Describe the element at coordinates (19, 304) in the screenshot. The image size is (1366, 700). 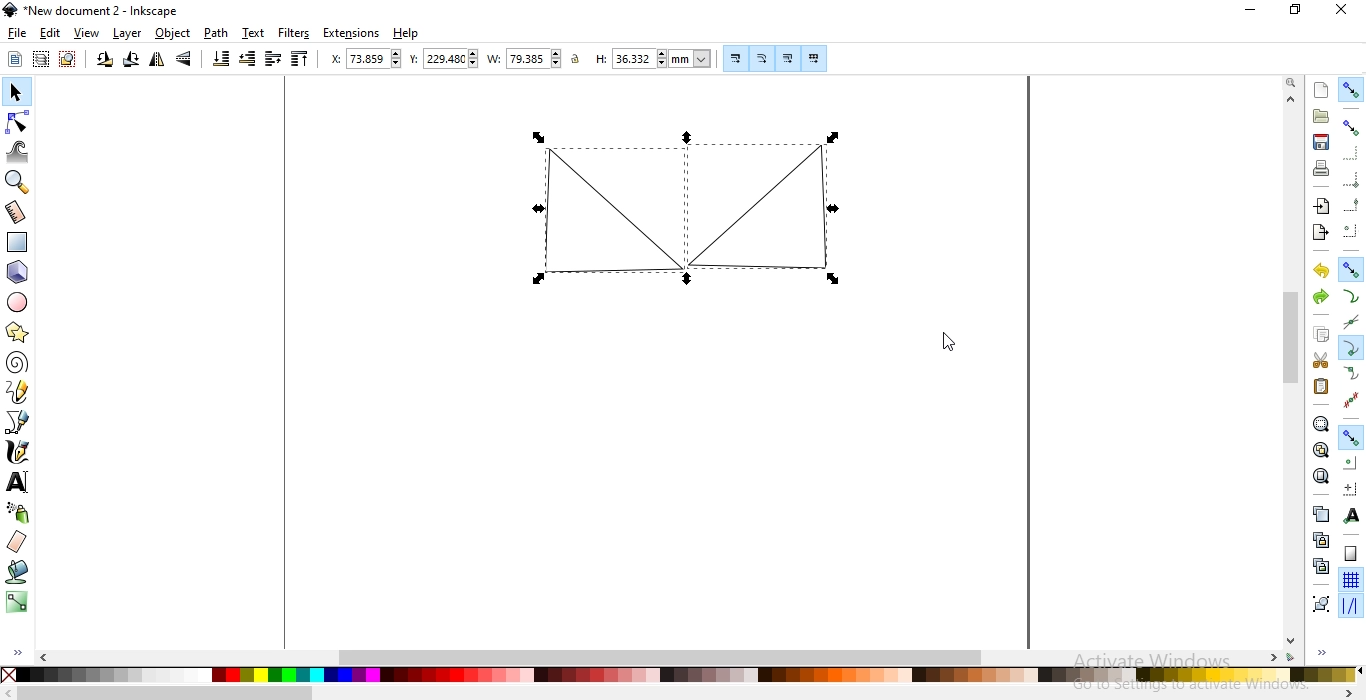
I see `create circles, arcs and ellipses` at that location.